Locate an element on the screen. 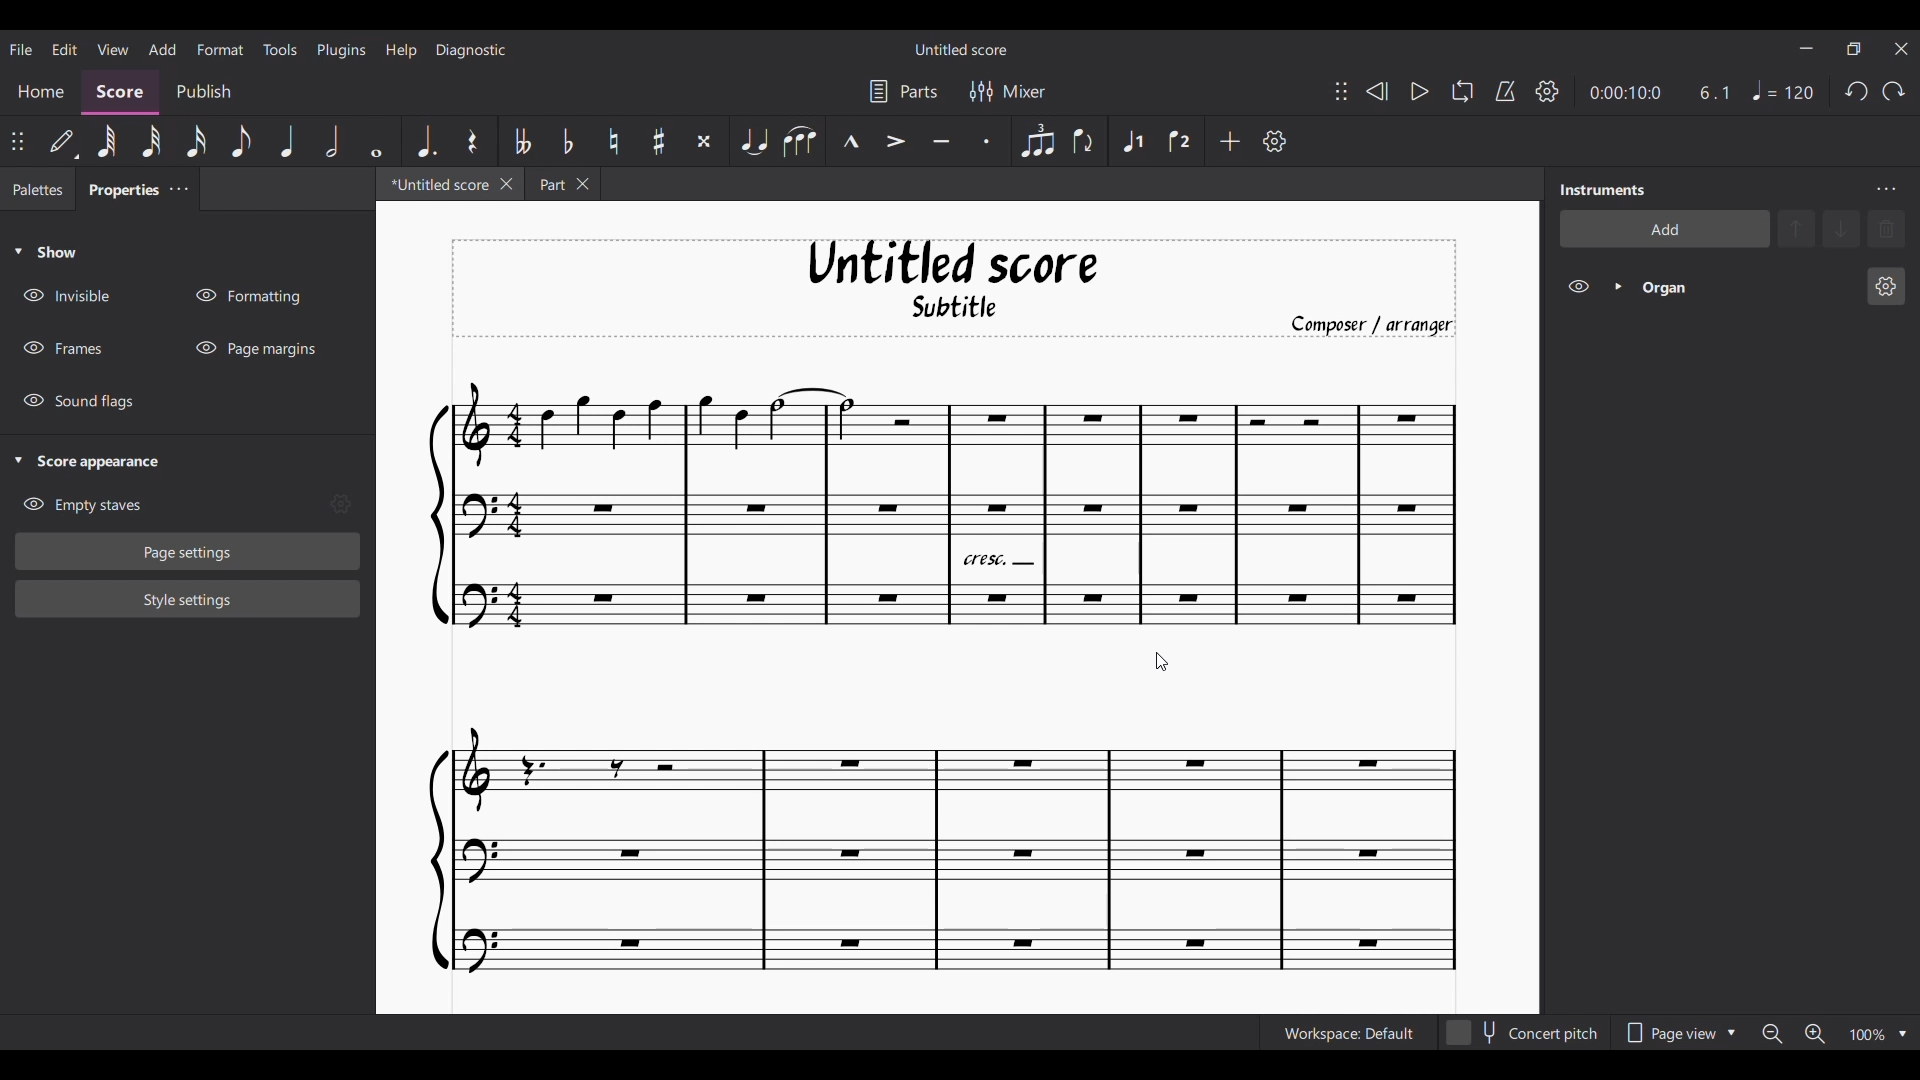  Hide Empty staves is located at coordinates (82, 505).